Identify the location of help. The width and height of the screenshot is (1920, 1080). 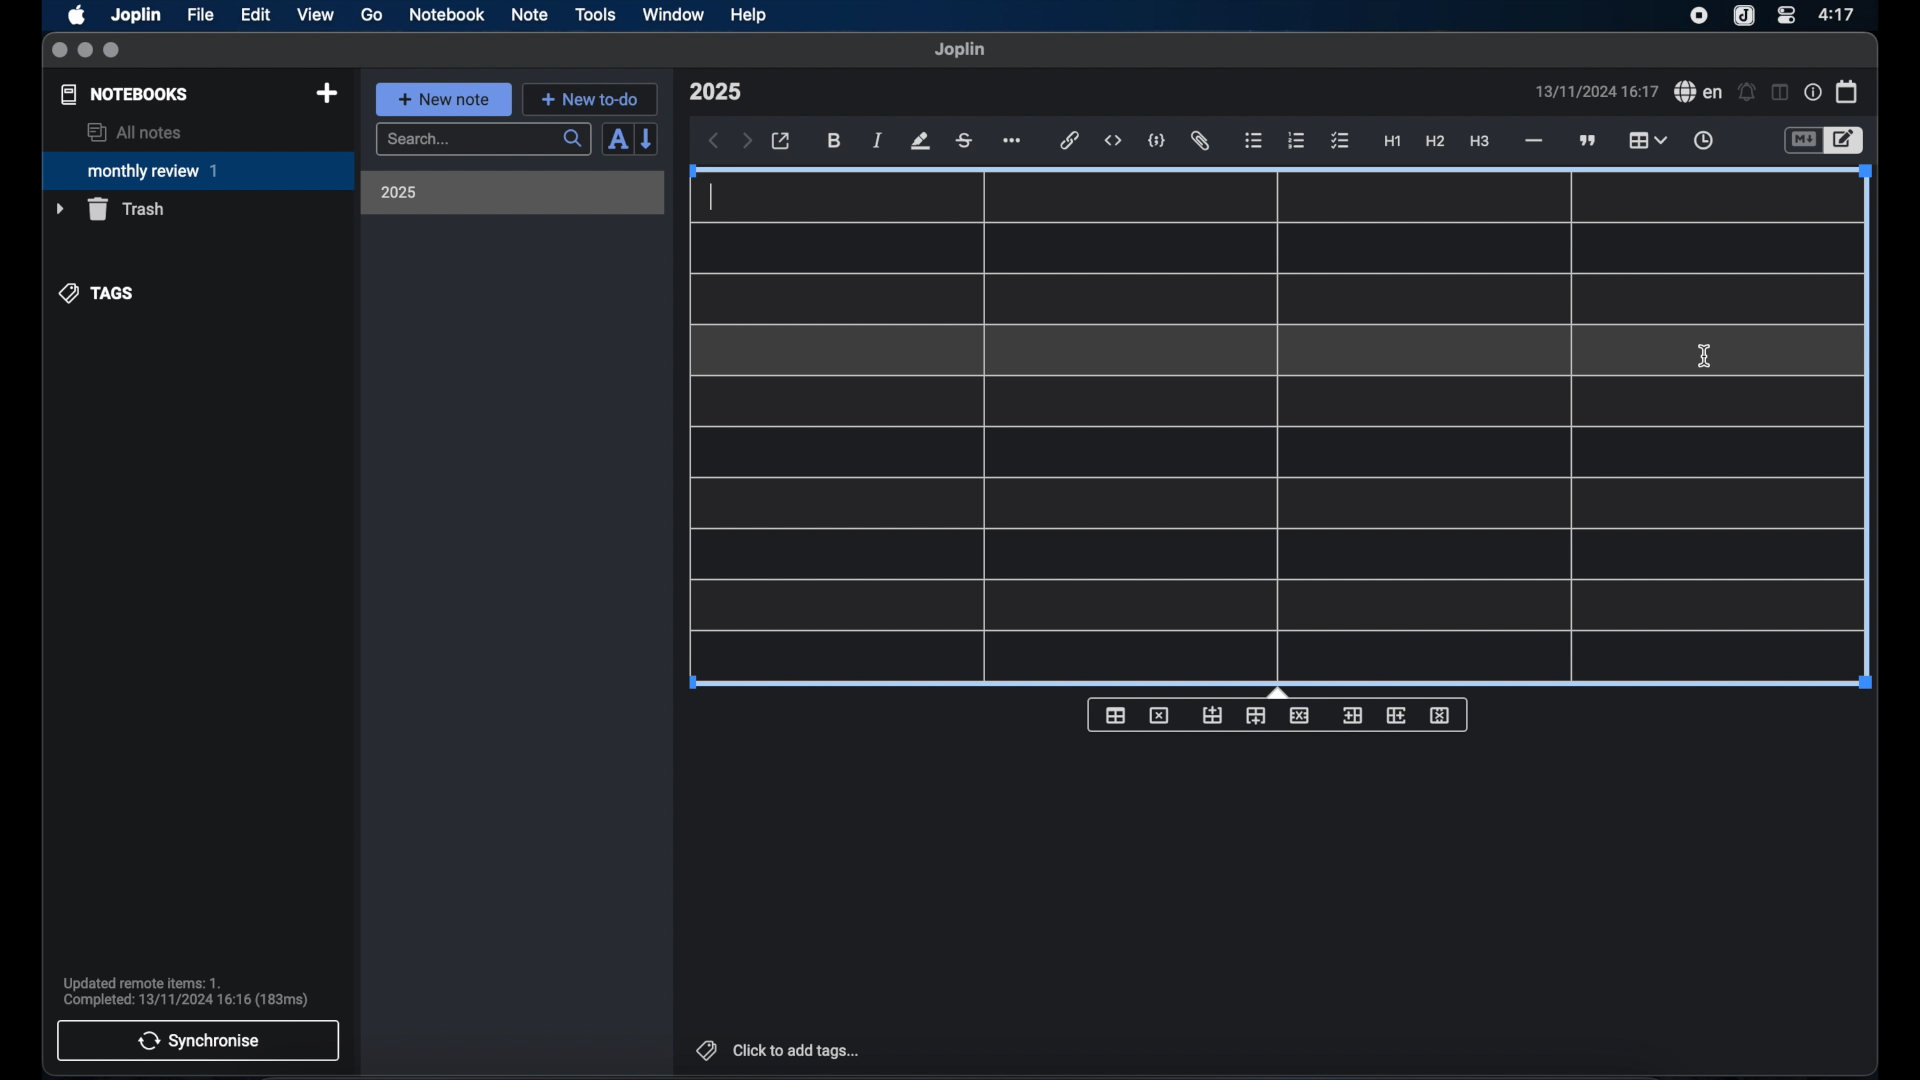
(750, 15).